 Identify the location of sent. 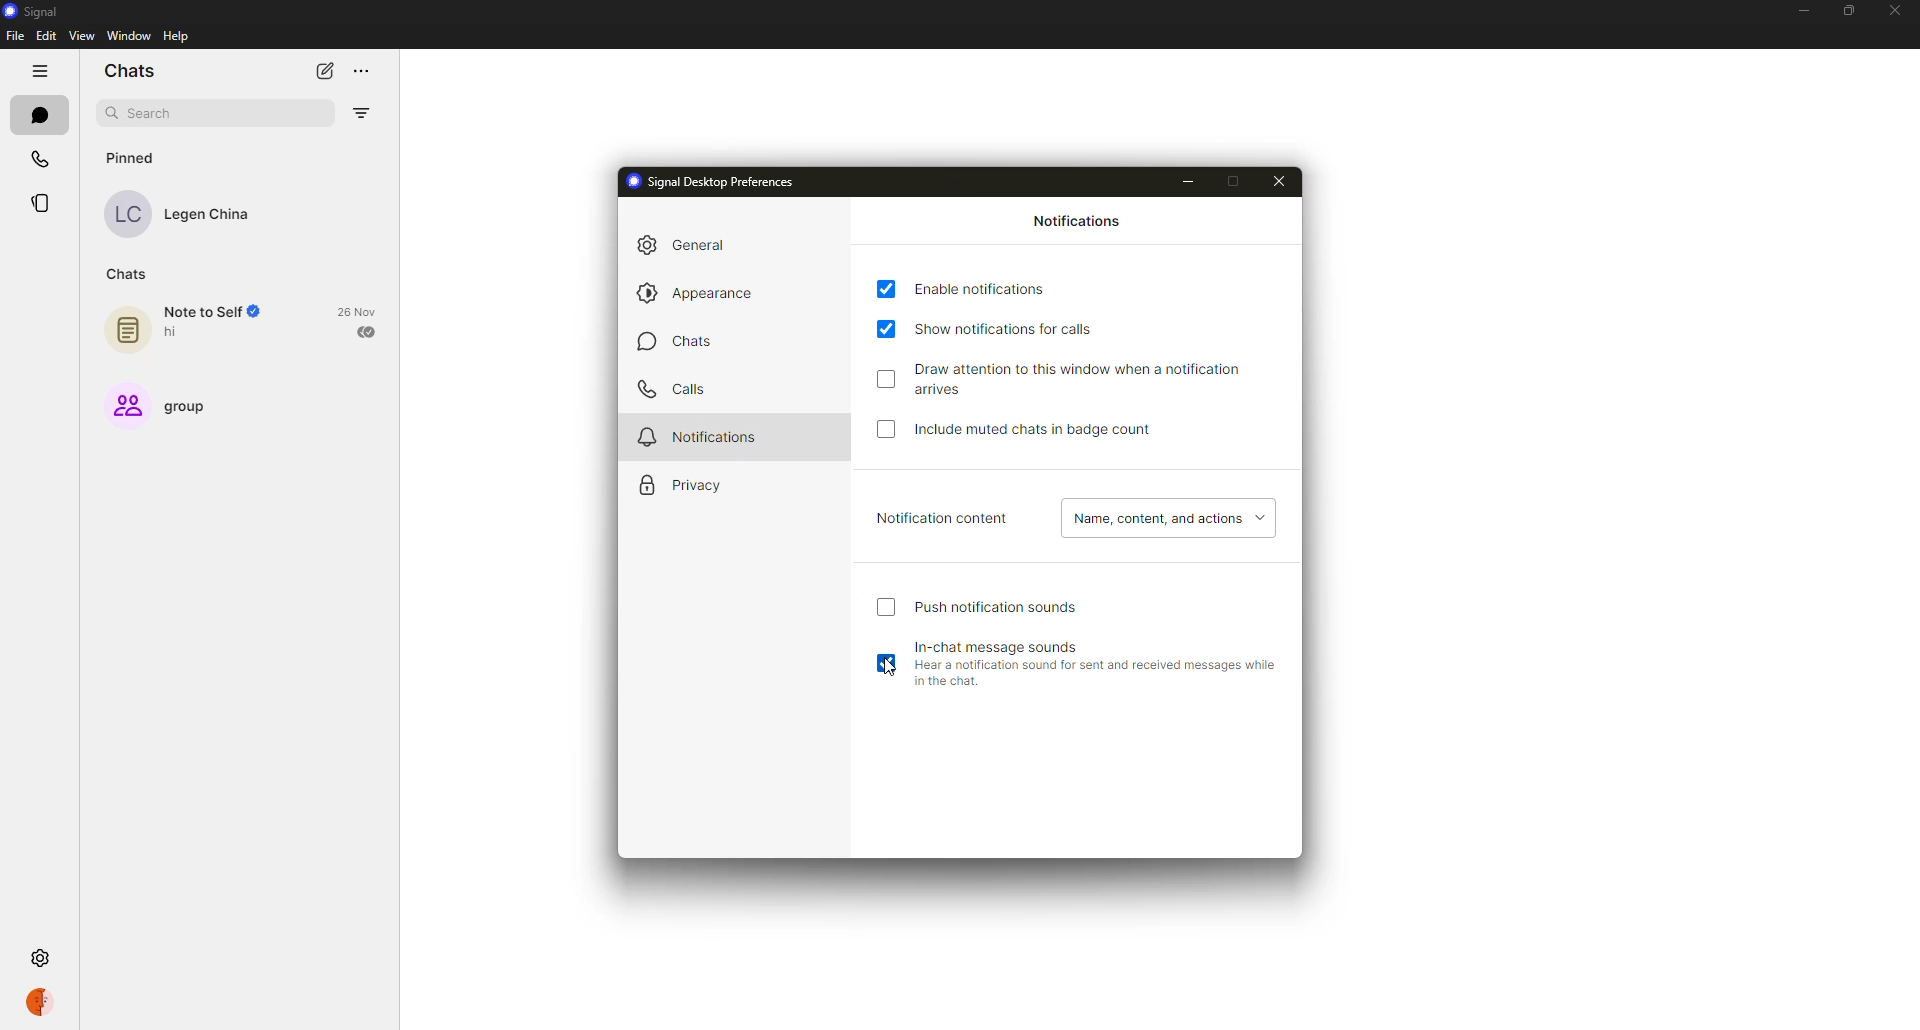
(368, 331).